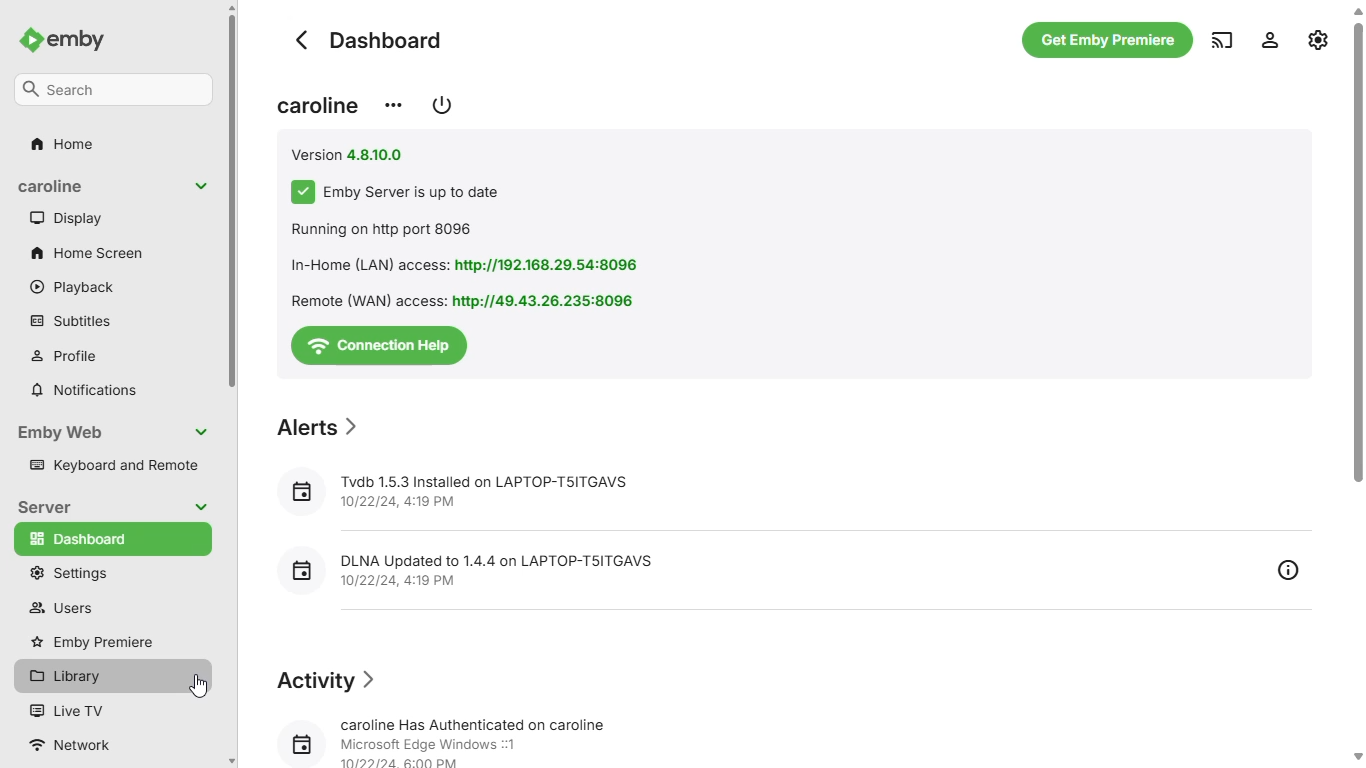  Describe the element at coordinates (87, 252) in the screenshot. I see `home screen` at that location.